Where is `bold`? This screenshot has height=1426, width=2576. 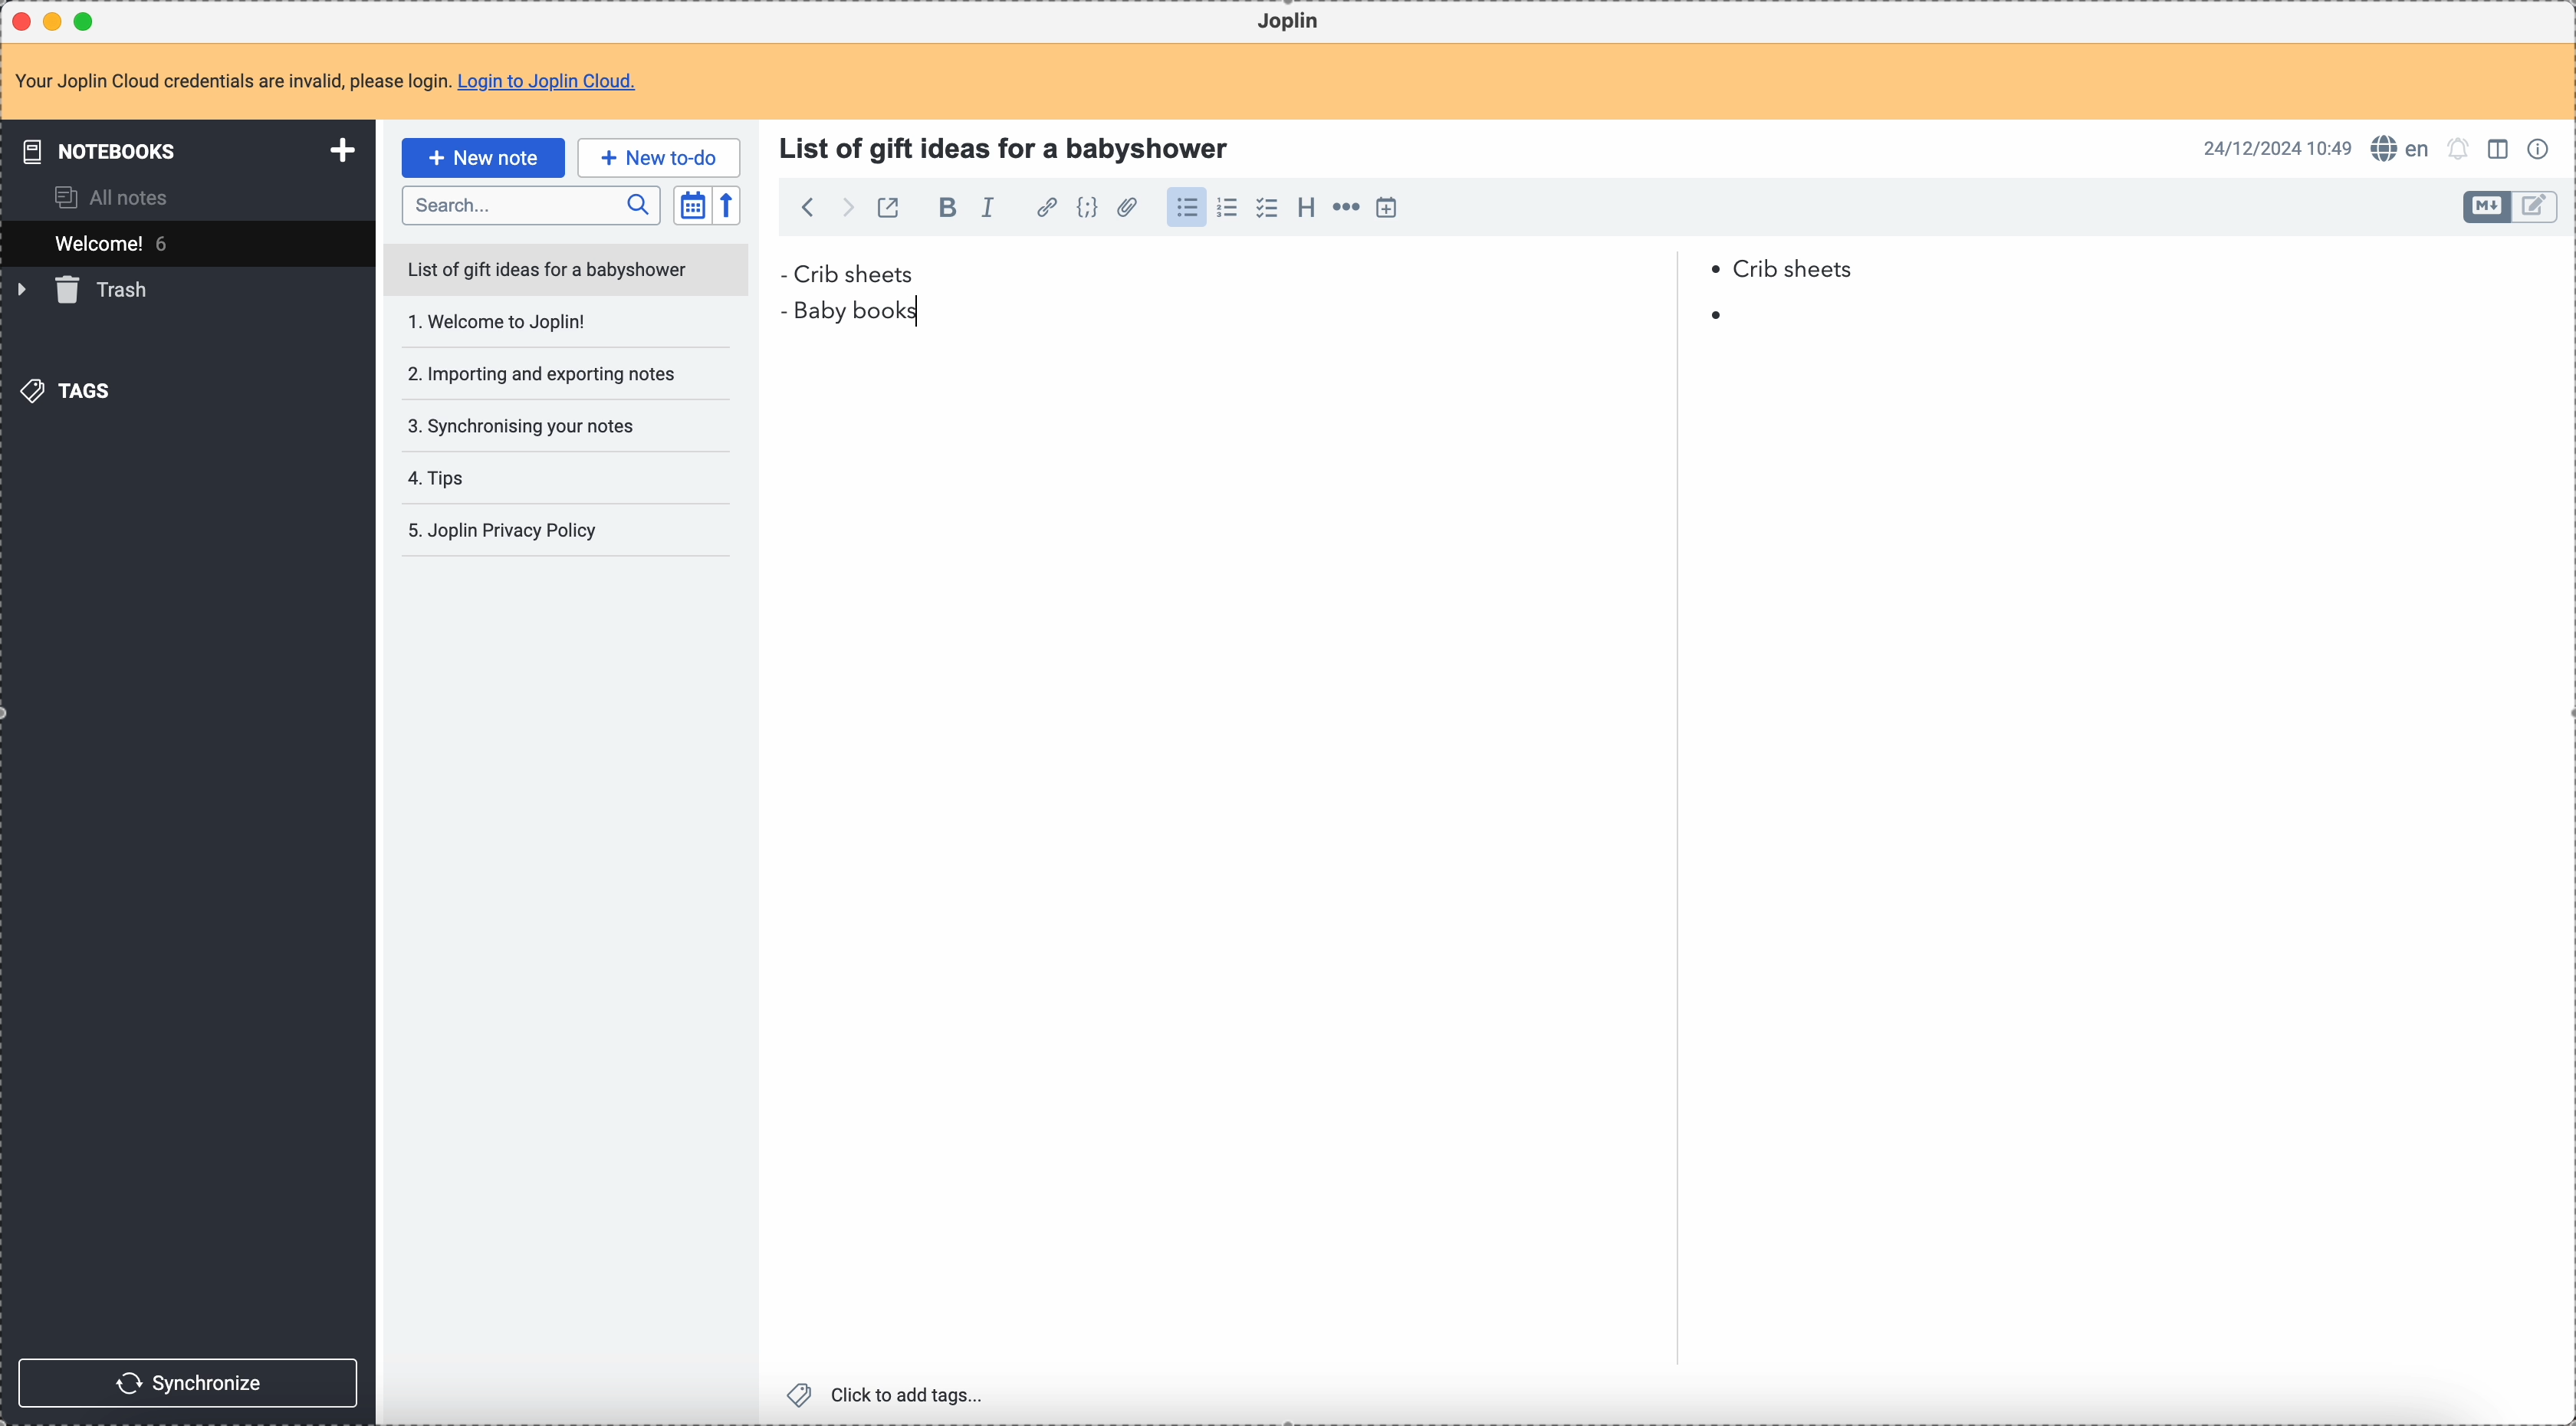
bold is located at coordinates (947, 210).